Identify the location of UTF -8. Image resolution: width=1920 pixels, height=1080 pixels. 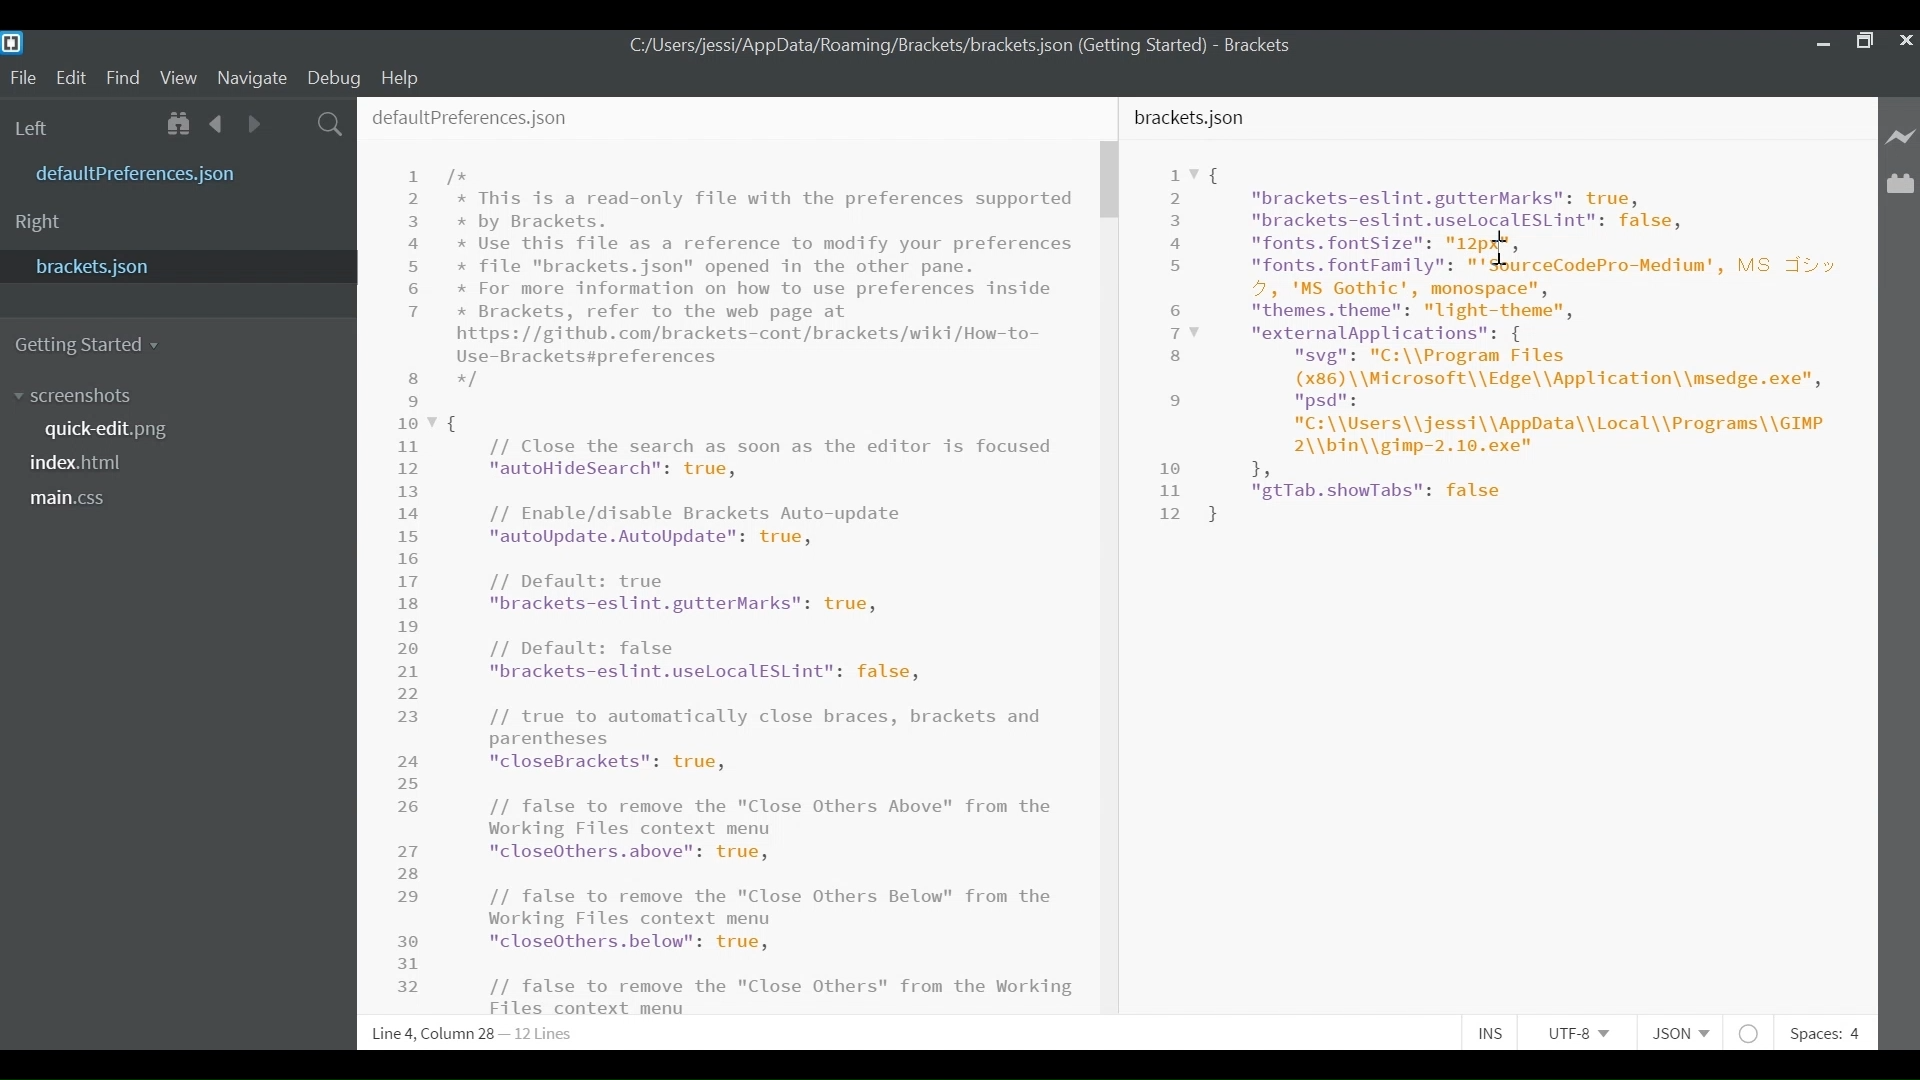
(1586, 1033).